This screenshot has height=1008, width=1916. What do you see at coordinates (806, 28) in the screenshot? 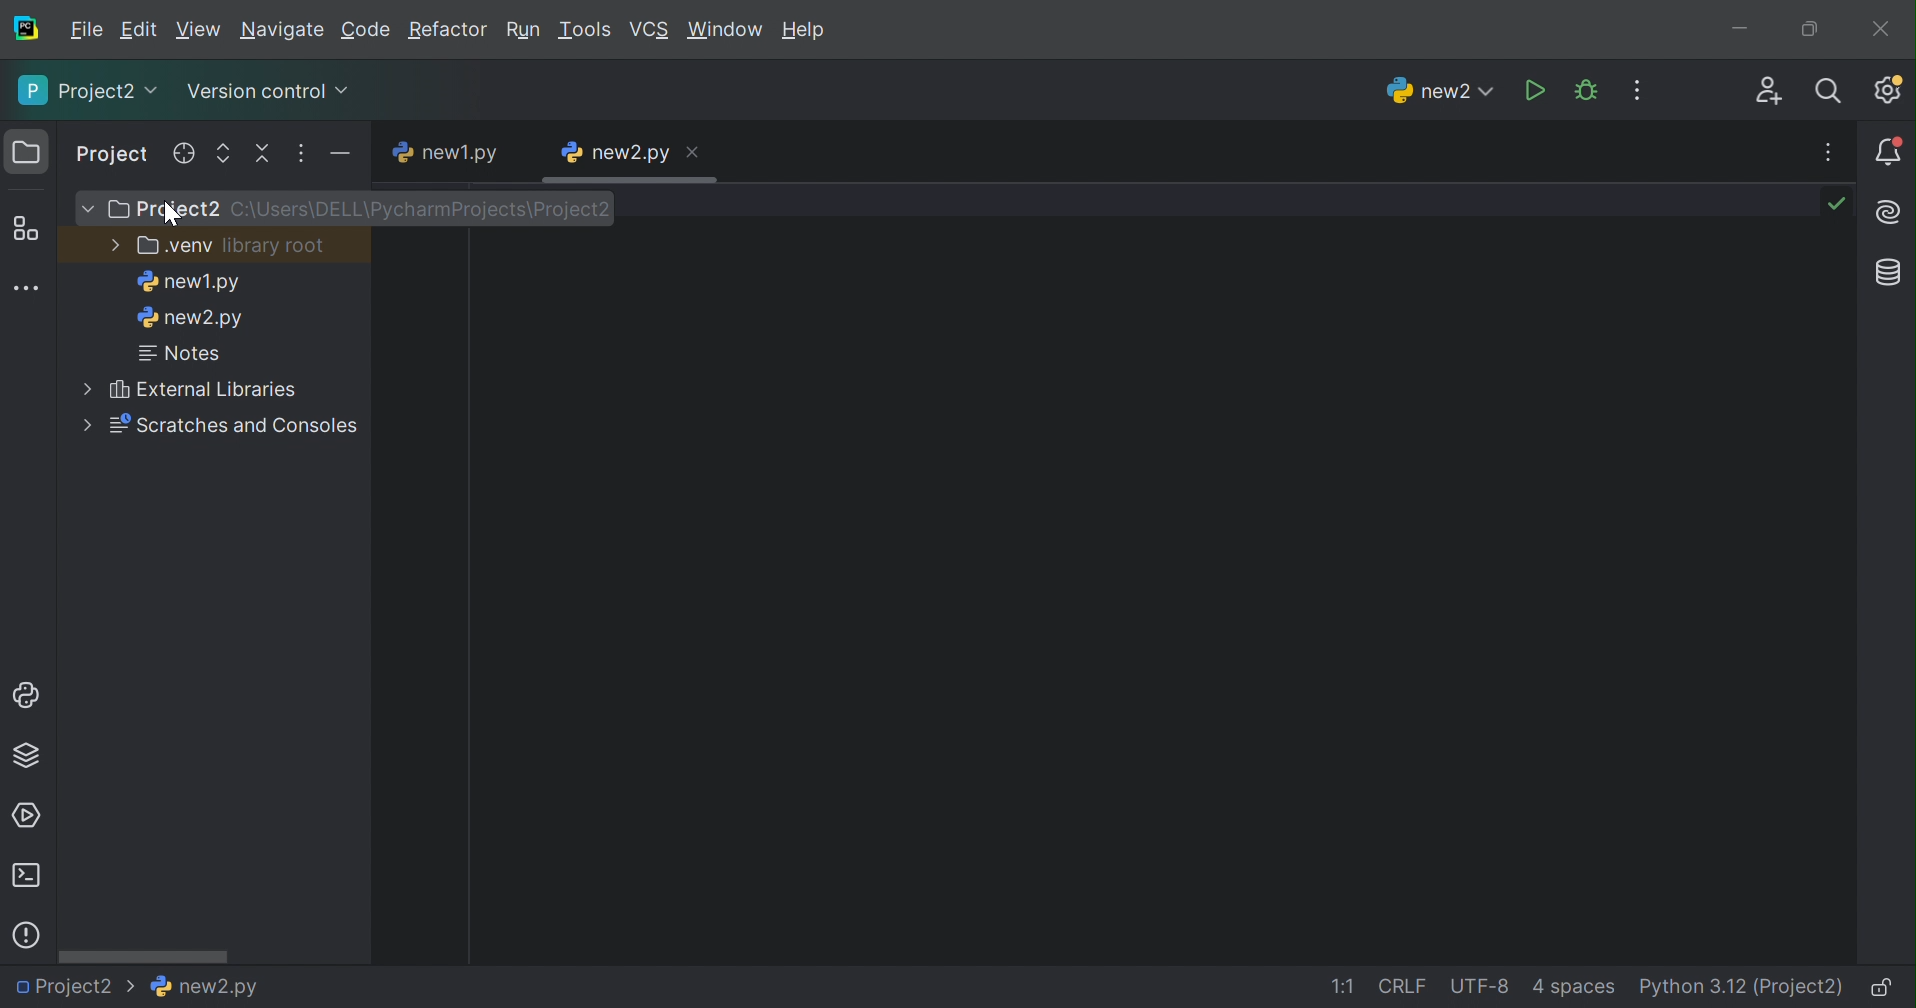
I see `Help` at bounding box center [806, 28].